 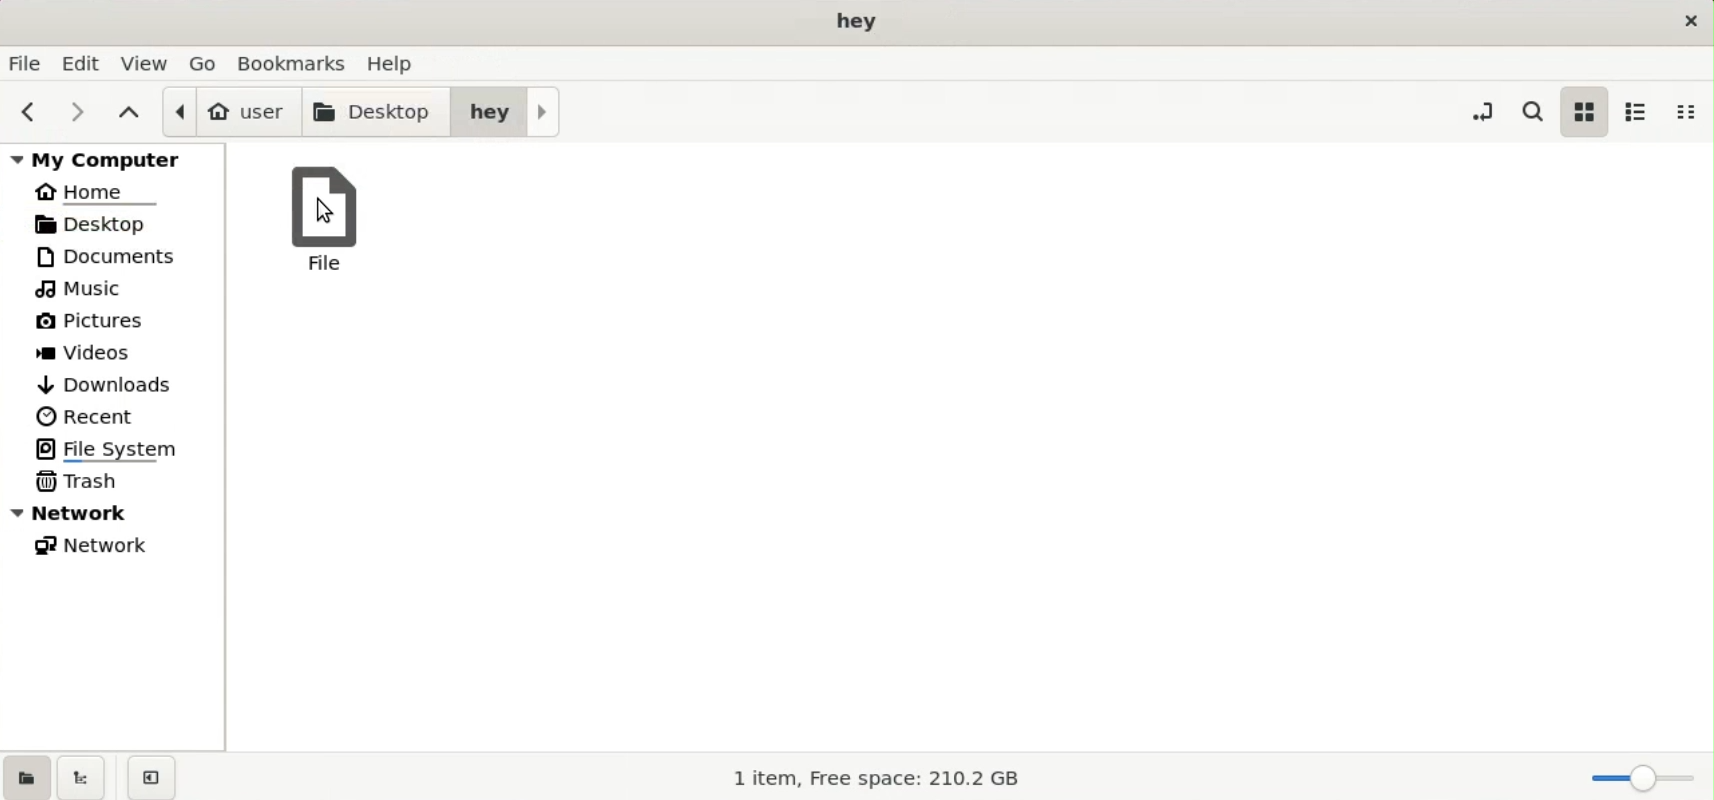 What do you see at coordinates (120, 256) in the screenshot?
I see `document` at bounding box center [120, 256].